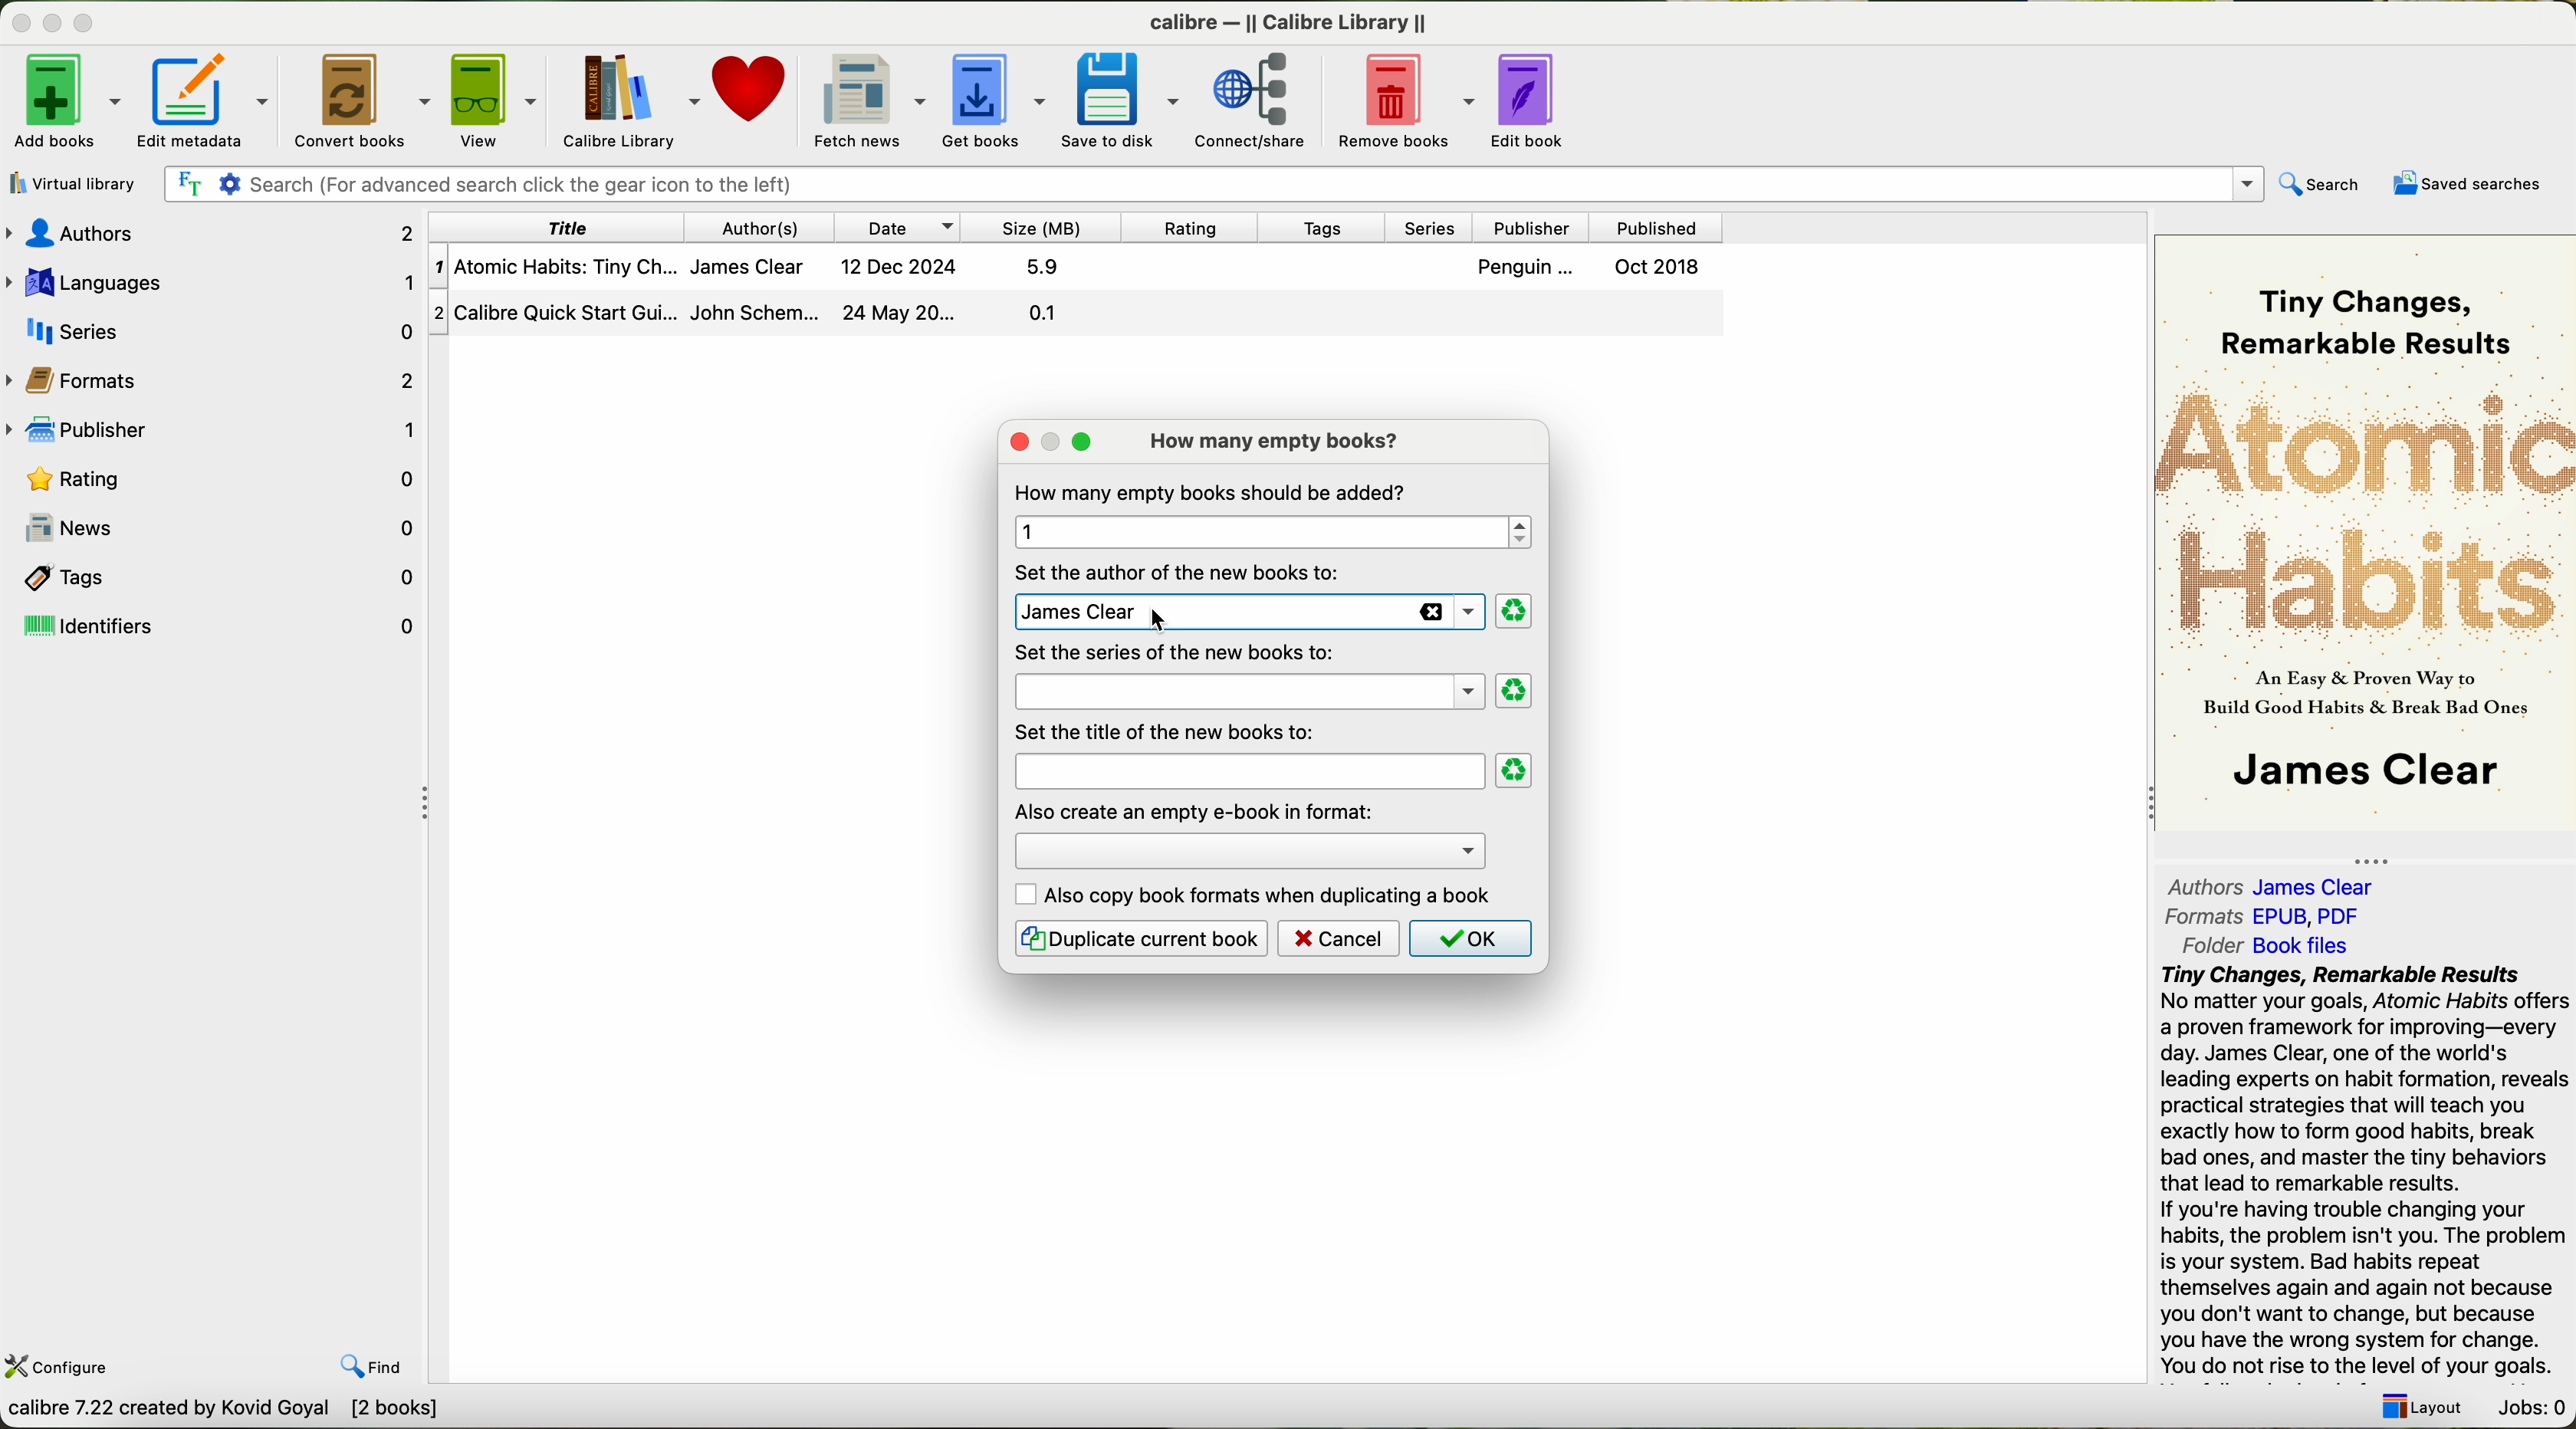 This screenshot has height=1429, width=2576. Describe the element at coordinates (773, 224) in the screenshot. I see `authors` at that location.